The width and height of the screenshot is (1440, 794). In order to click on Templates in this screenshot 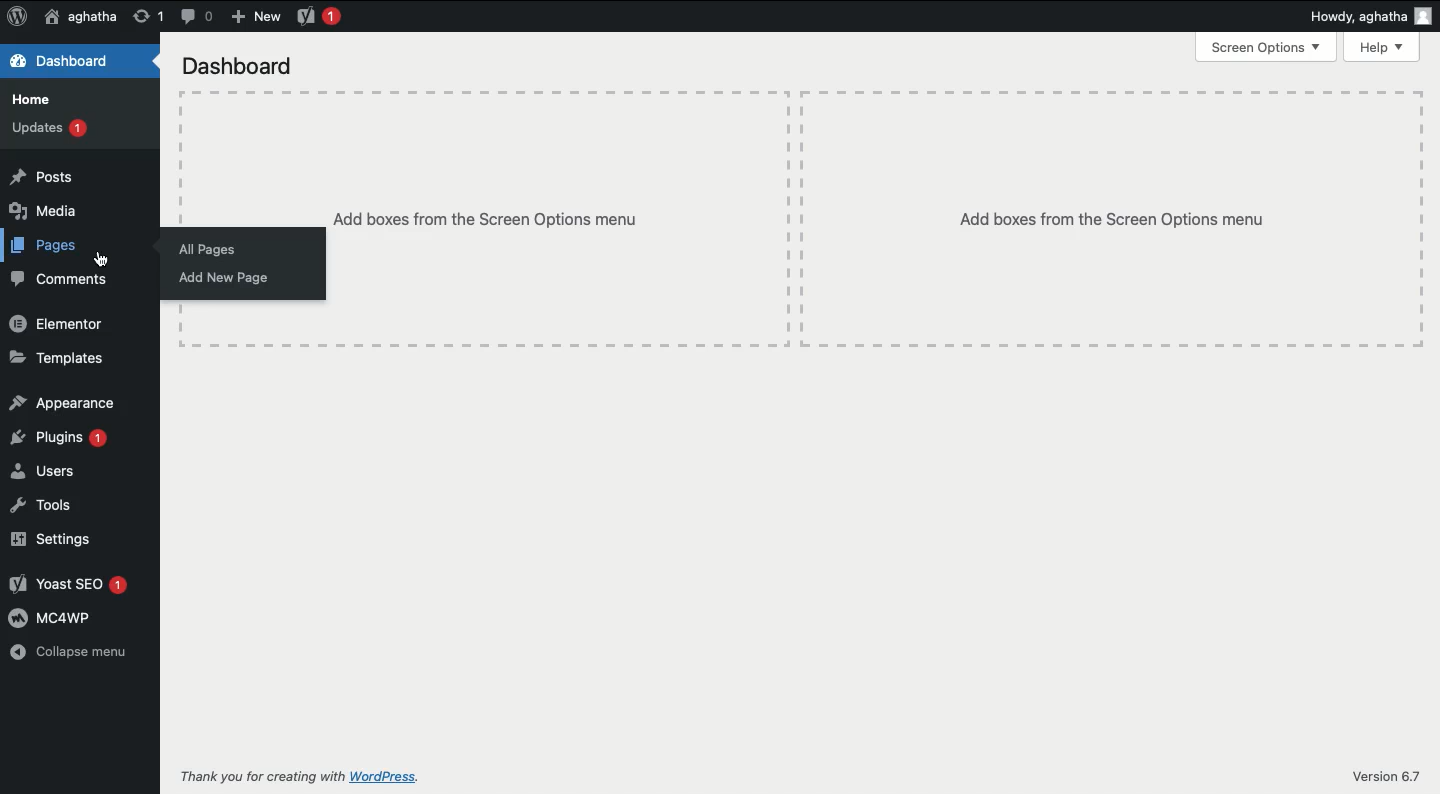, I will do `click(55, 360)`.